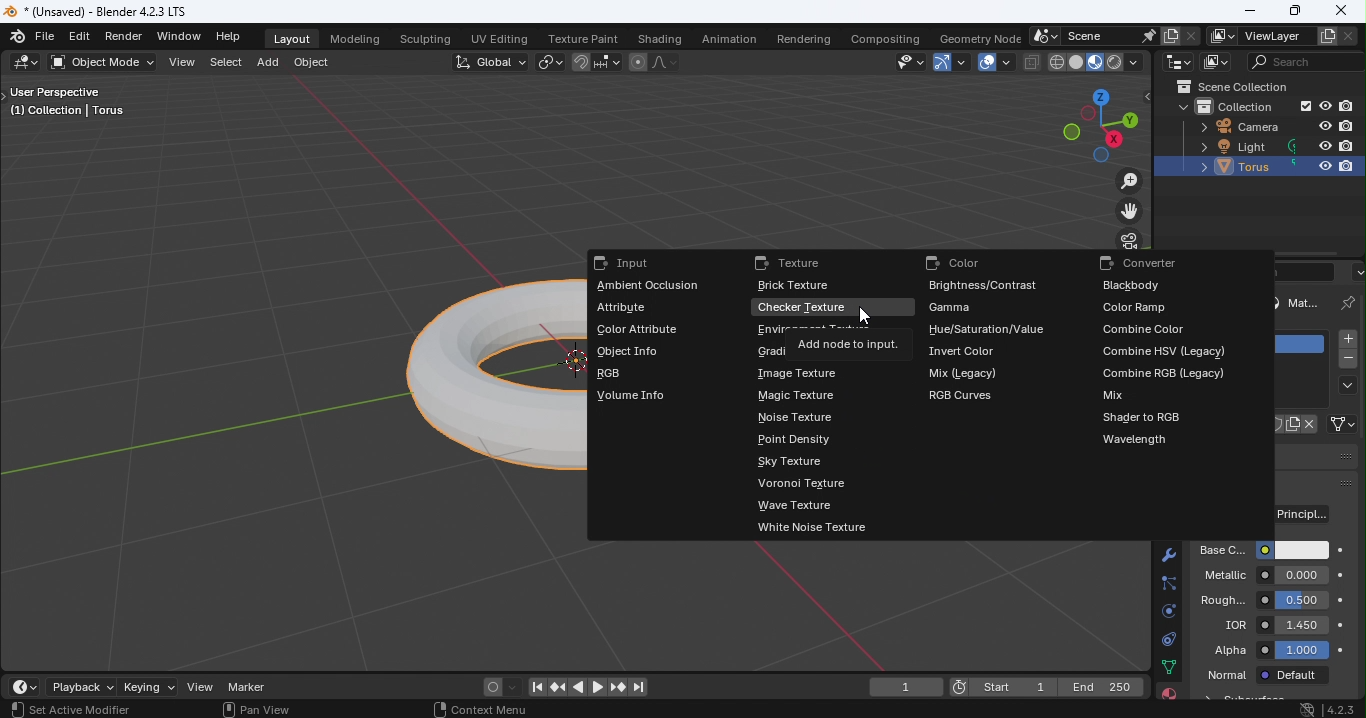 This screenshot has width=1366, height=718. What do you see at coordinates (233, 37) in the screenshot?
I see `Help` at bounding box center [233, 37].